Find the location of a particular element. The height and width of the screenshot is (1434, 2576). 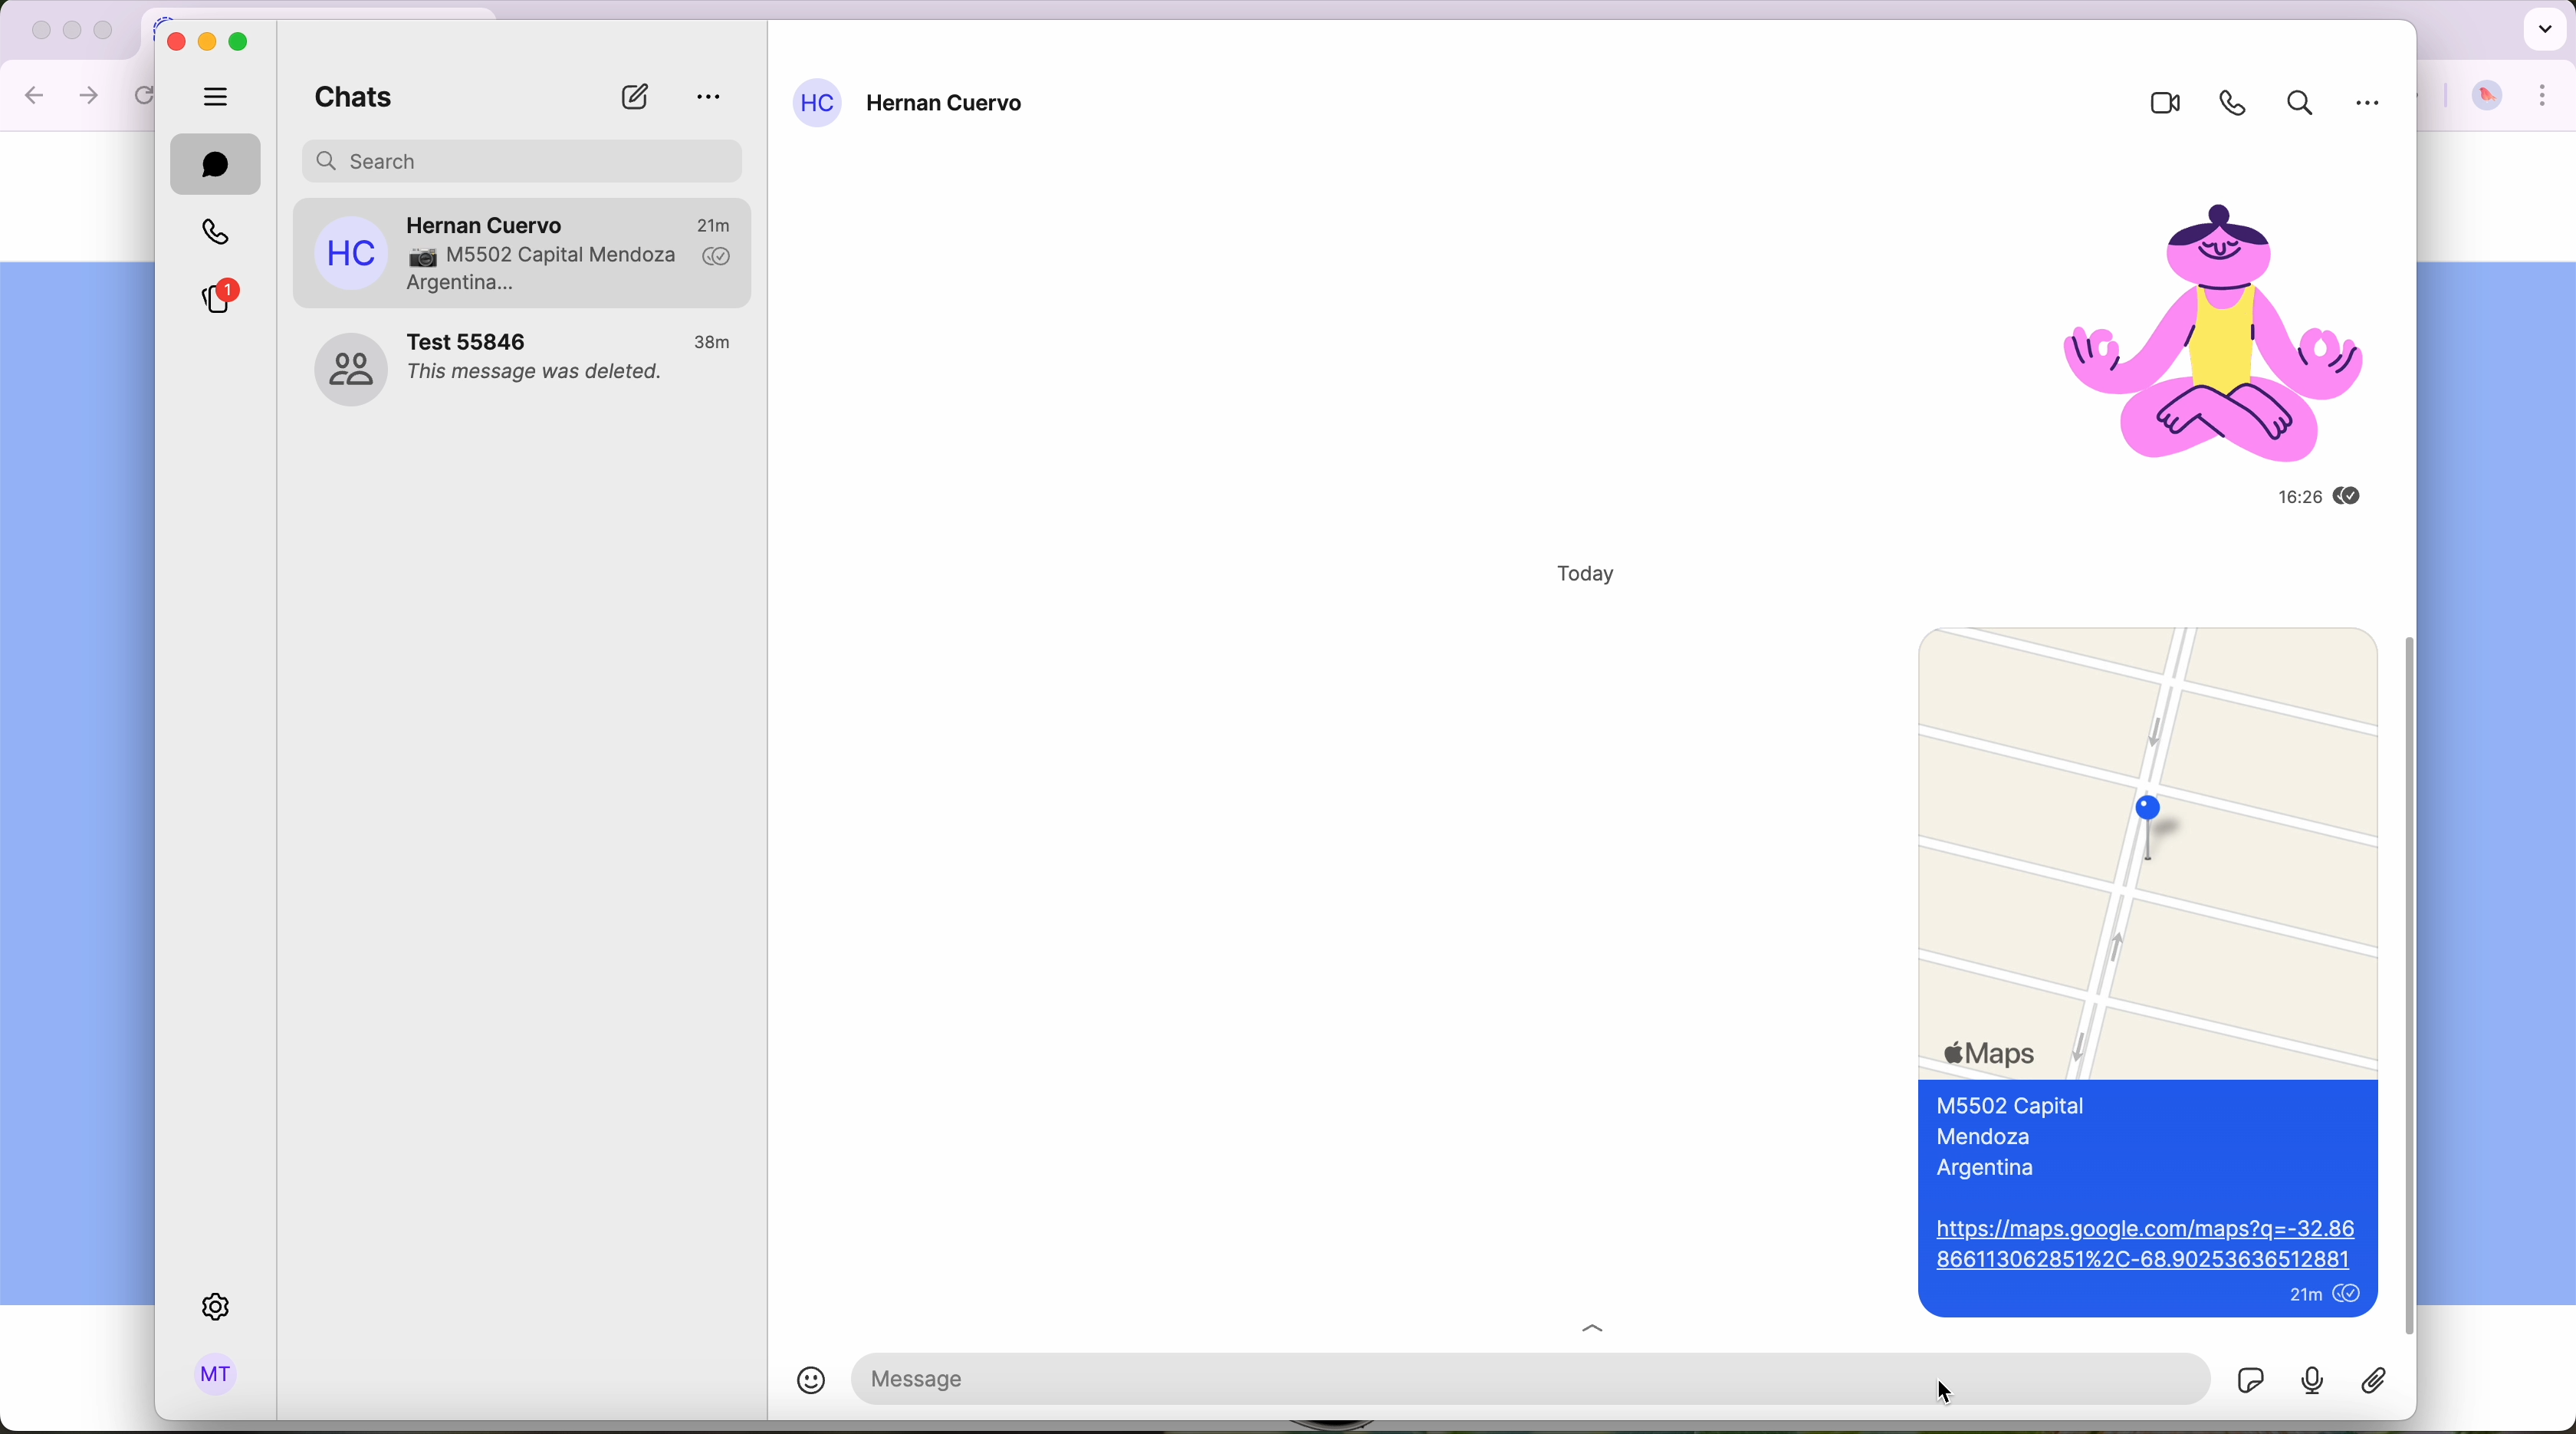

Yogo sticker is located at coordinates (2195, 312).